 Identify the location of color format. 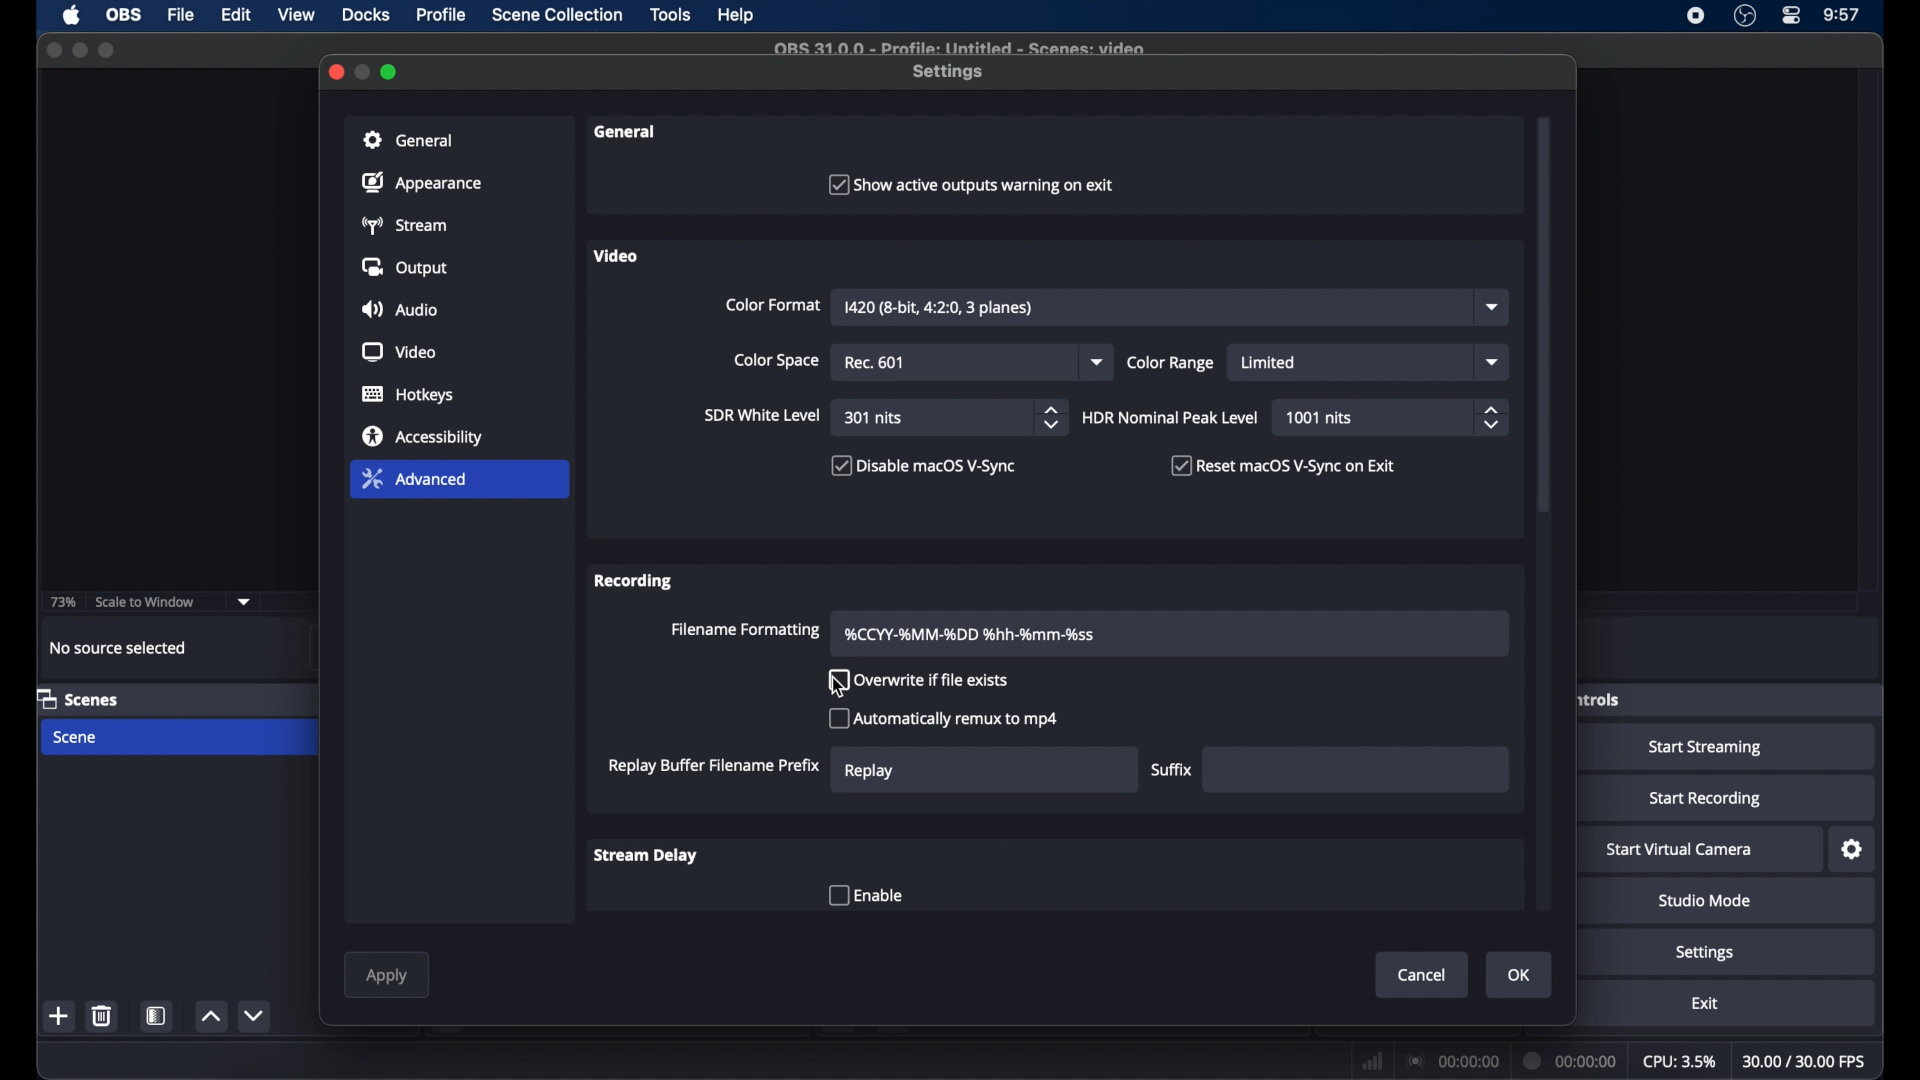
(773, 305).